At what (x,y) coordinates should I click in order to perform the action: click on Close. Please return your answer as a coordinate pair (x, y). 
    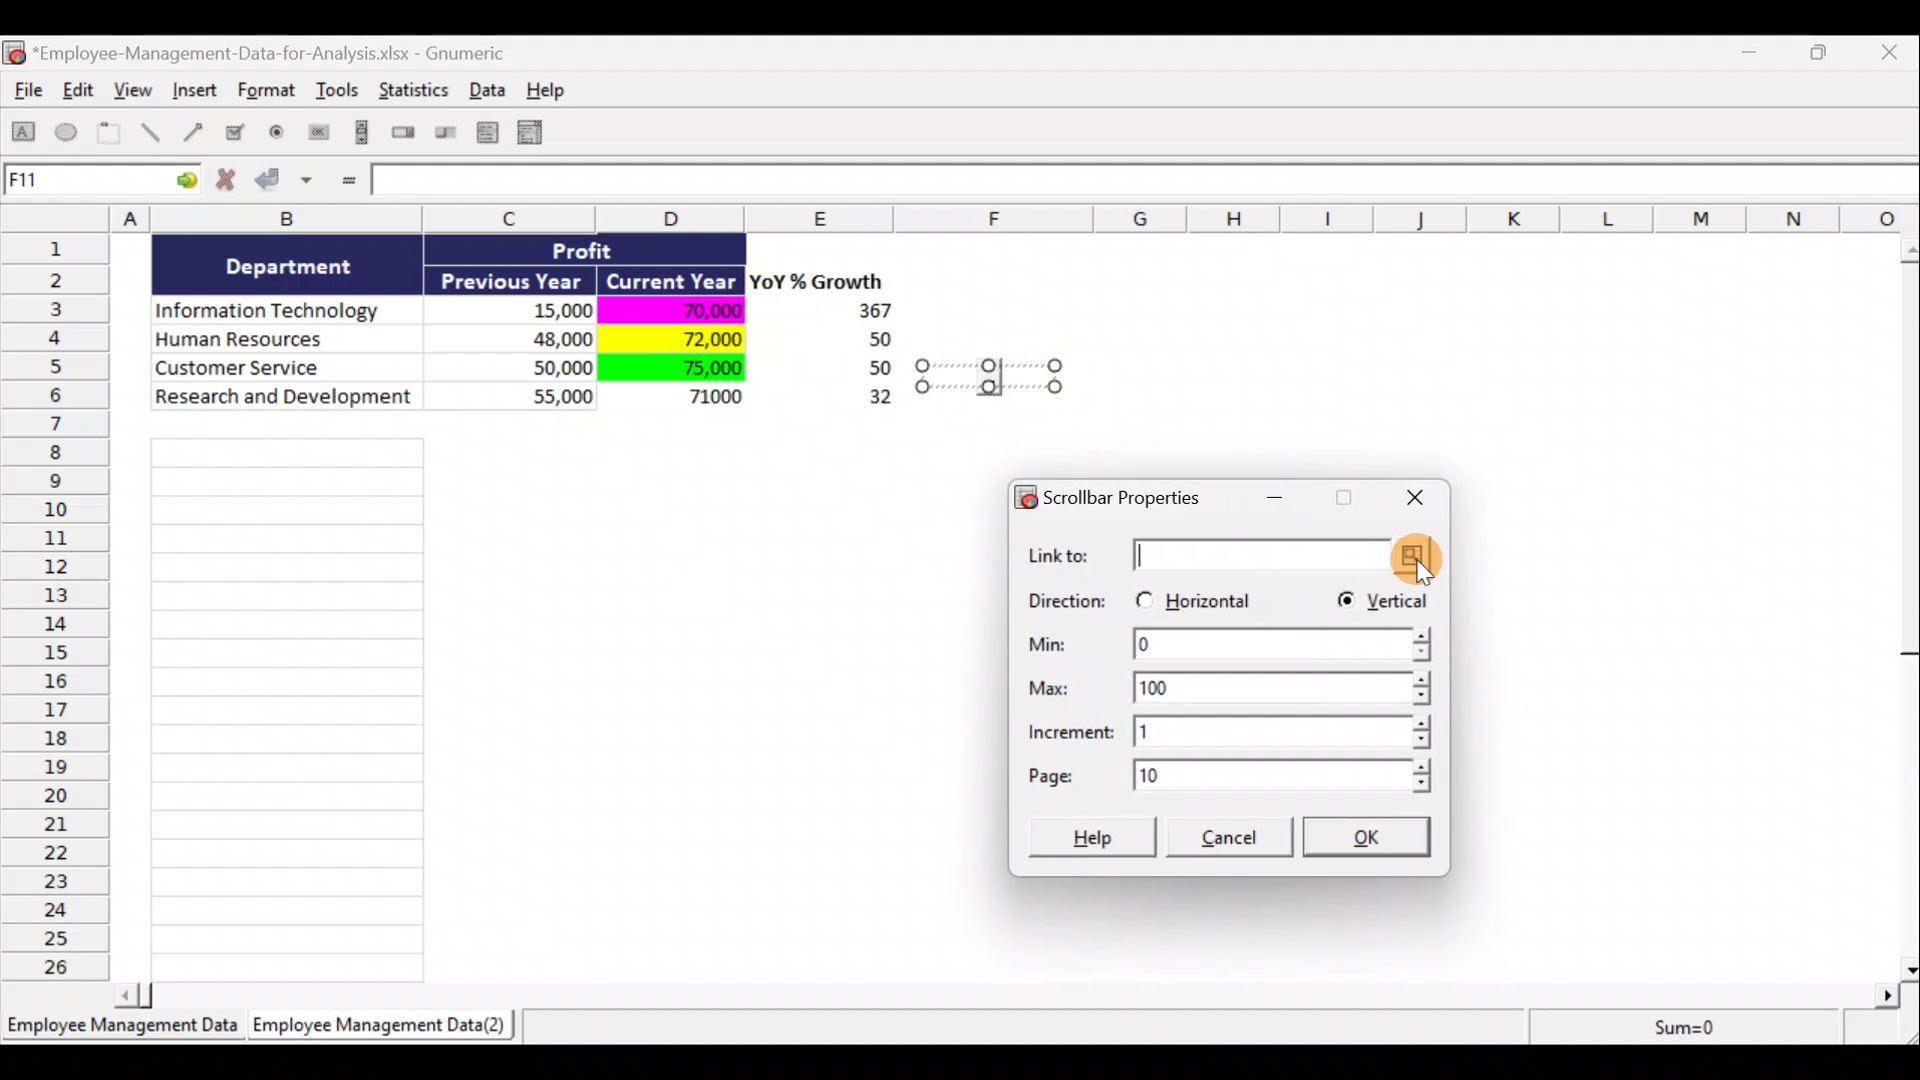
    Looking at the image, I should click on (1409, 498).